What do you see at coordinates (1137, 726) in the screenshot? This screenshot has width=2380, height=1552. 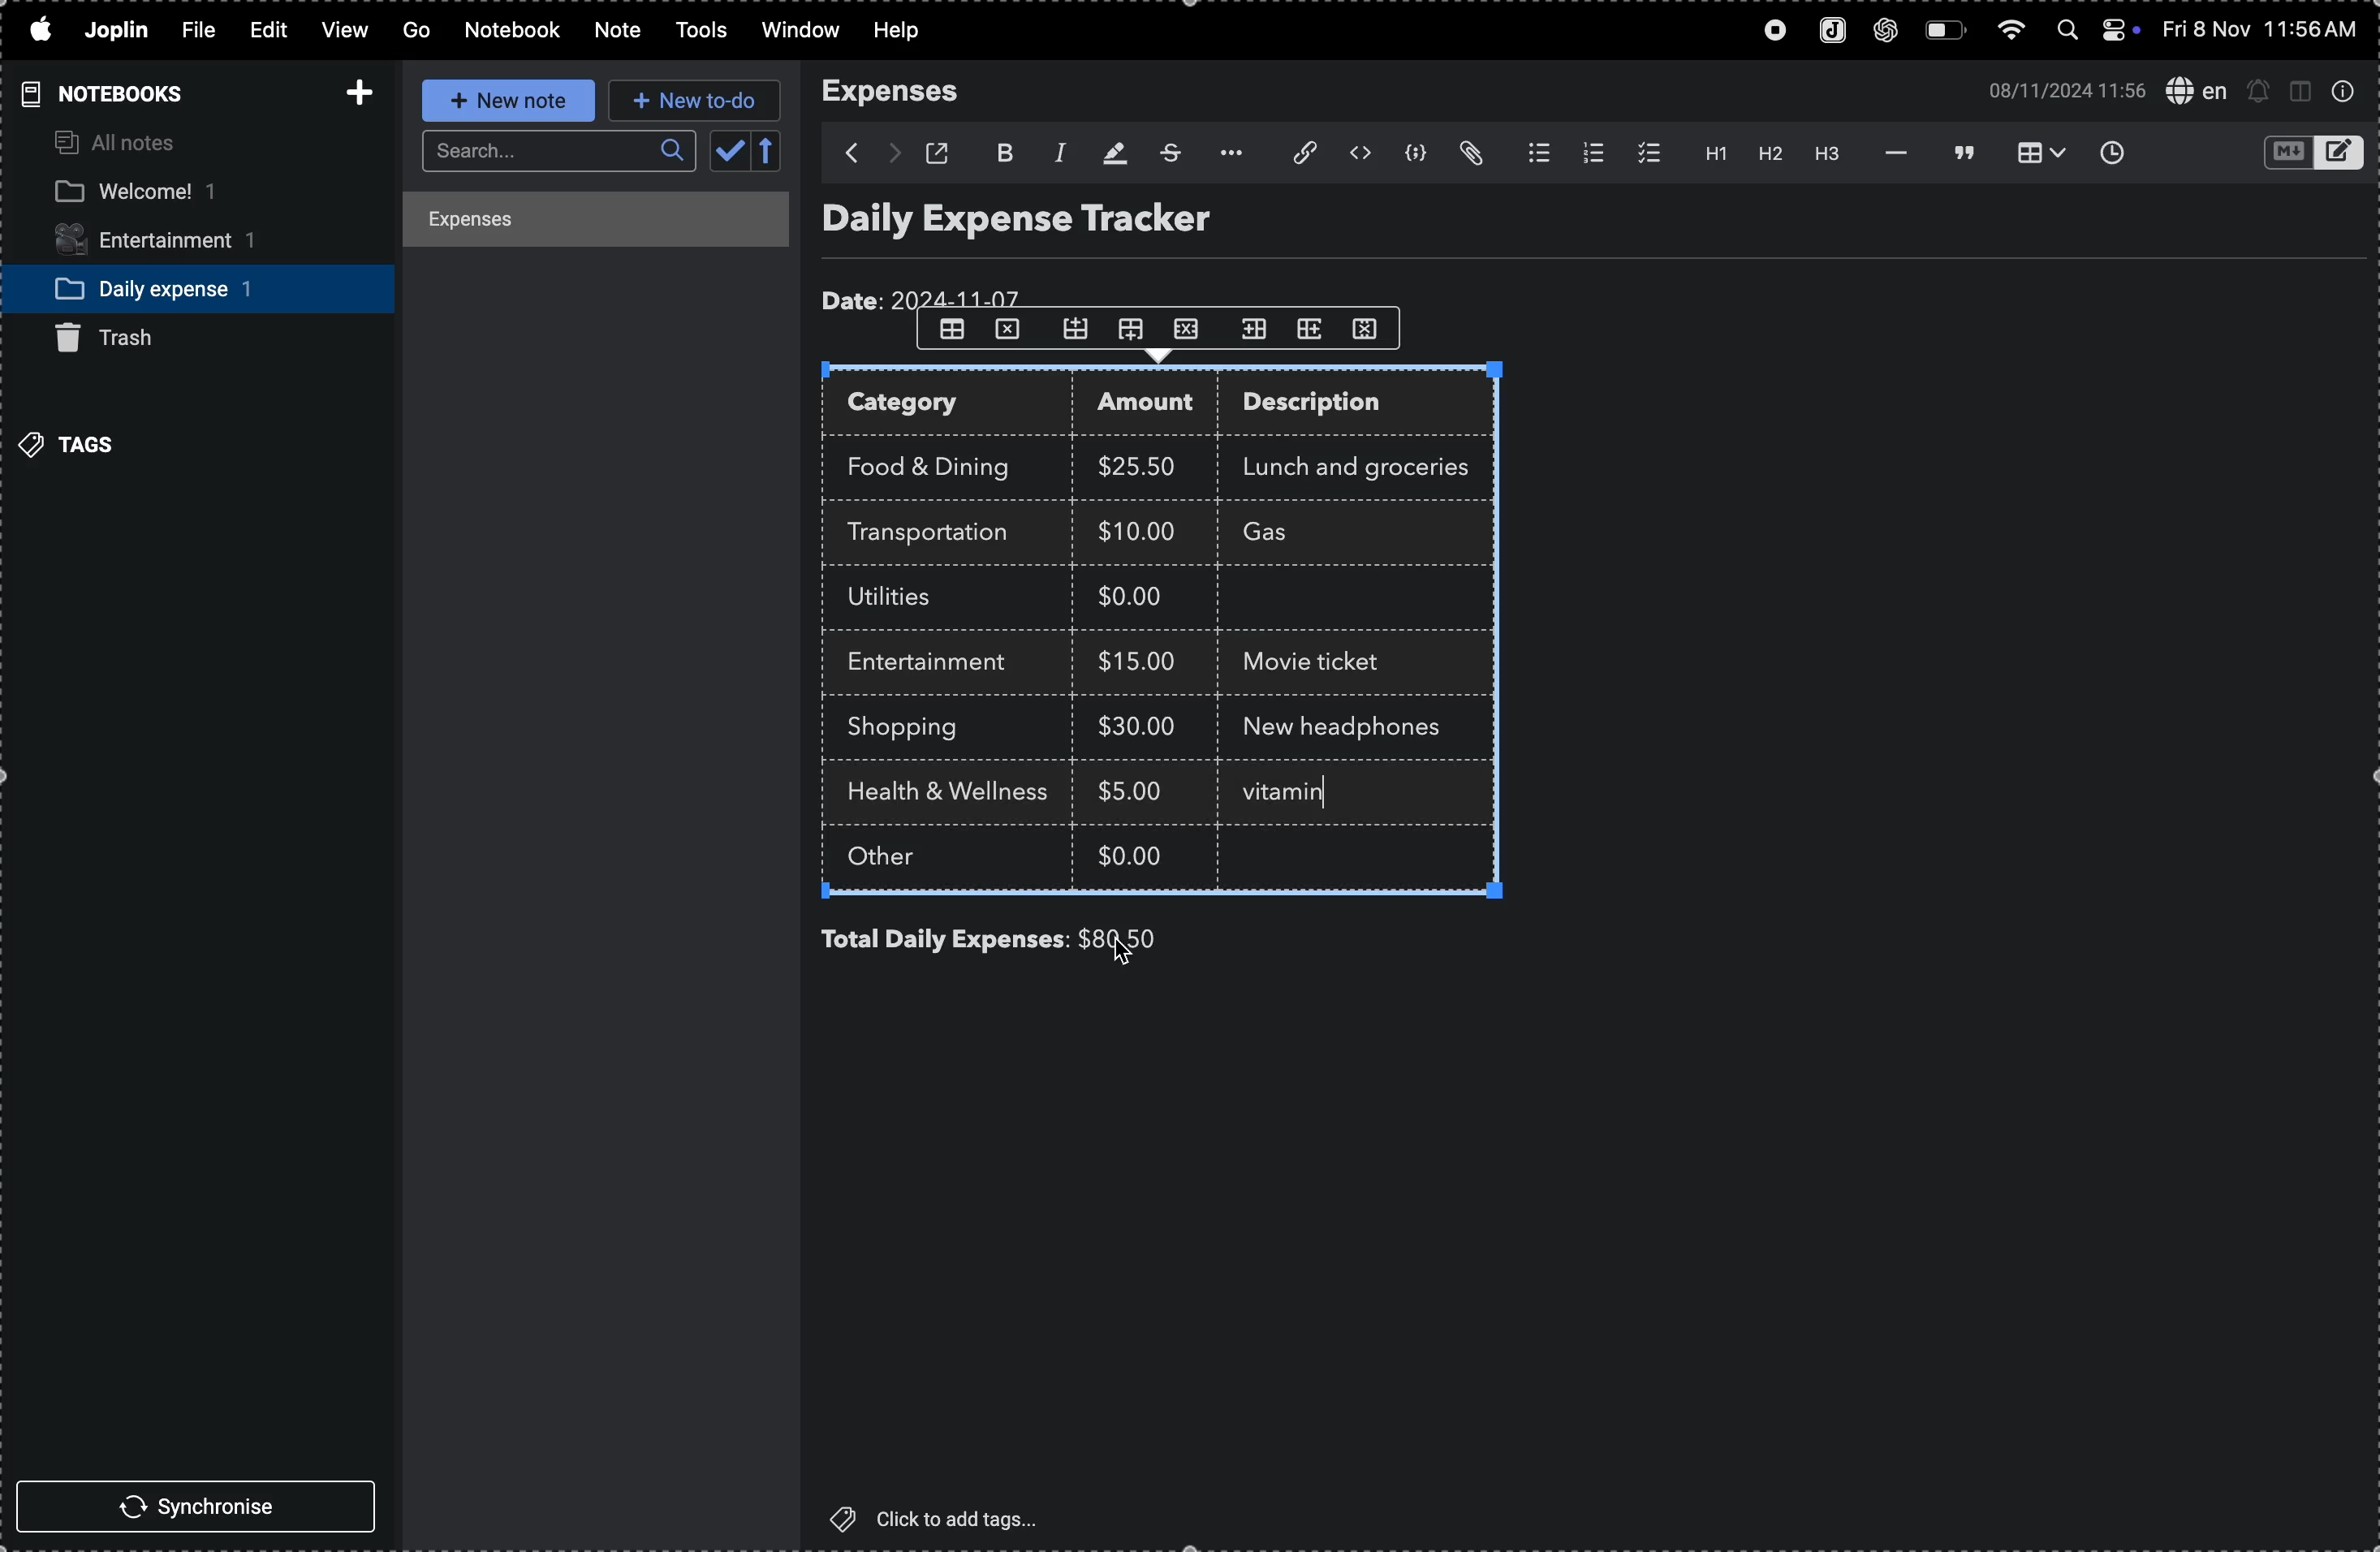 I see `$30.00` at bounding box center [1137, 726].